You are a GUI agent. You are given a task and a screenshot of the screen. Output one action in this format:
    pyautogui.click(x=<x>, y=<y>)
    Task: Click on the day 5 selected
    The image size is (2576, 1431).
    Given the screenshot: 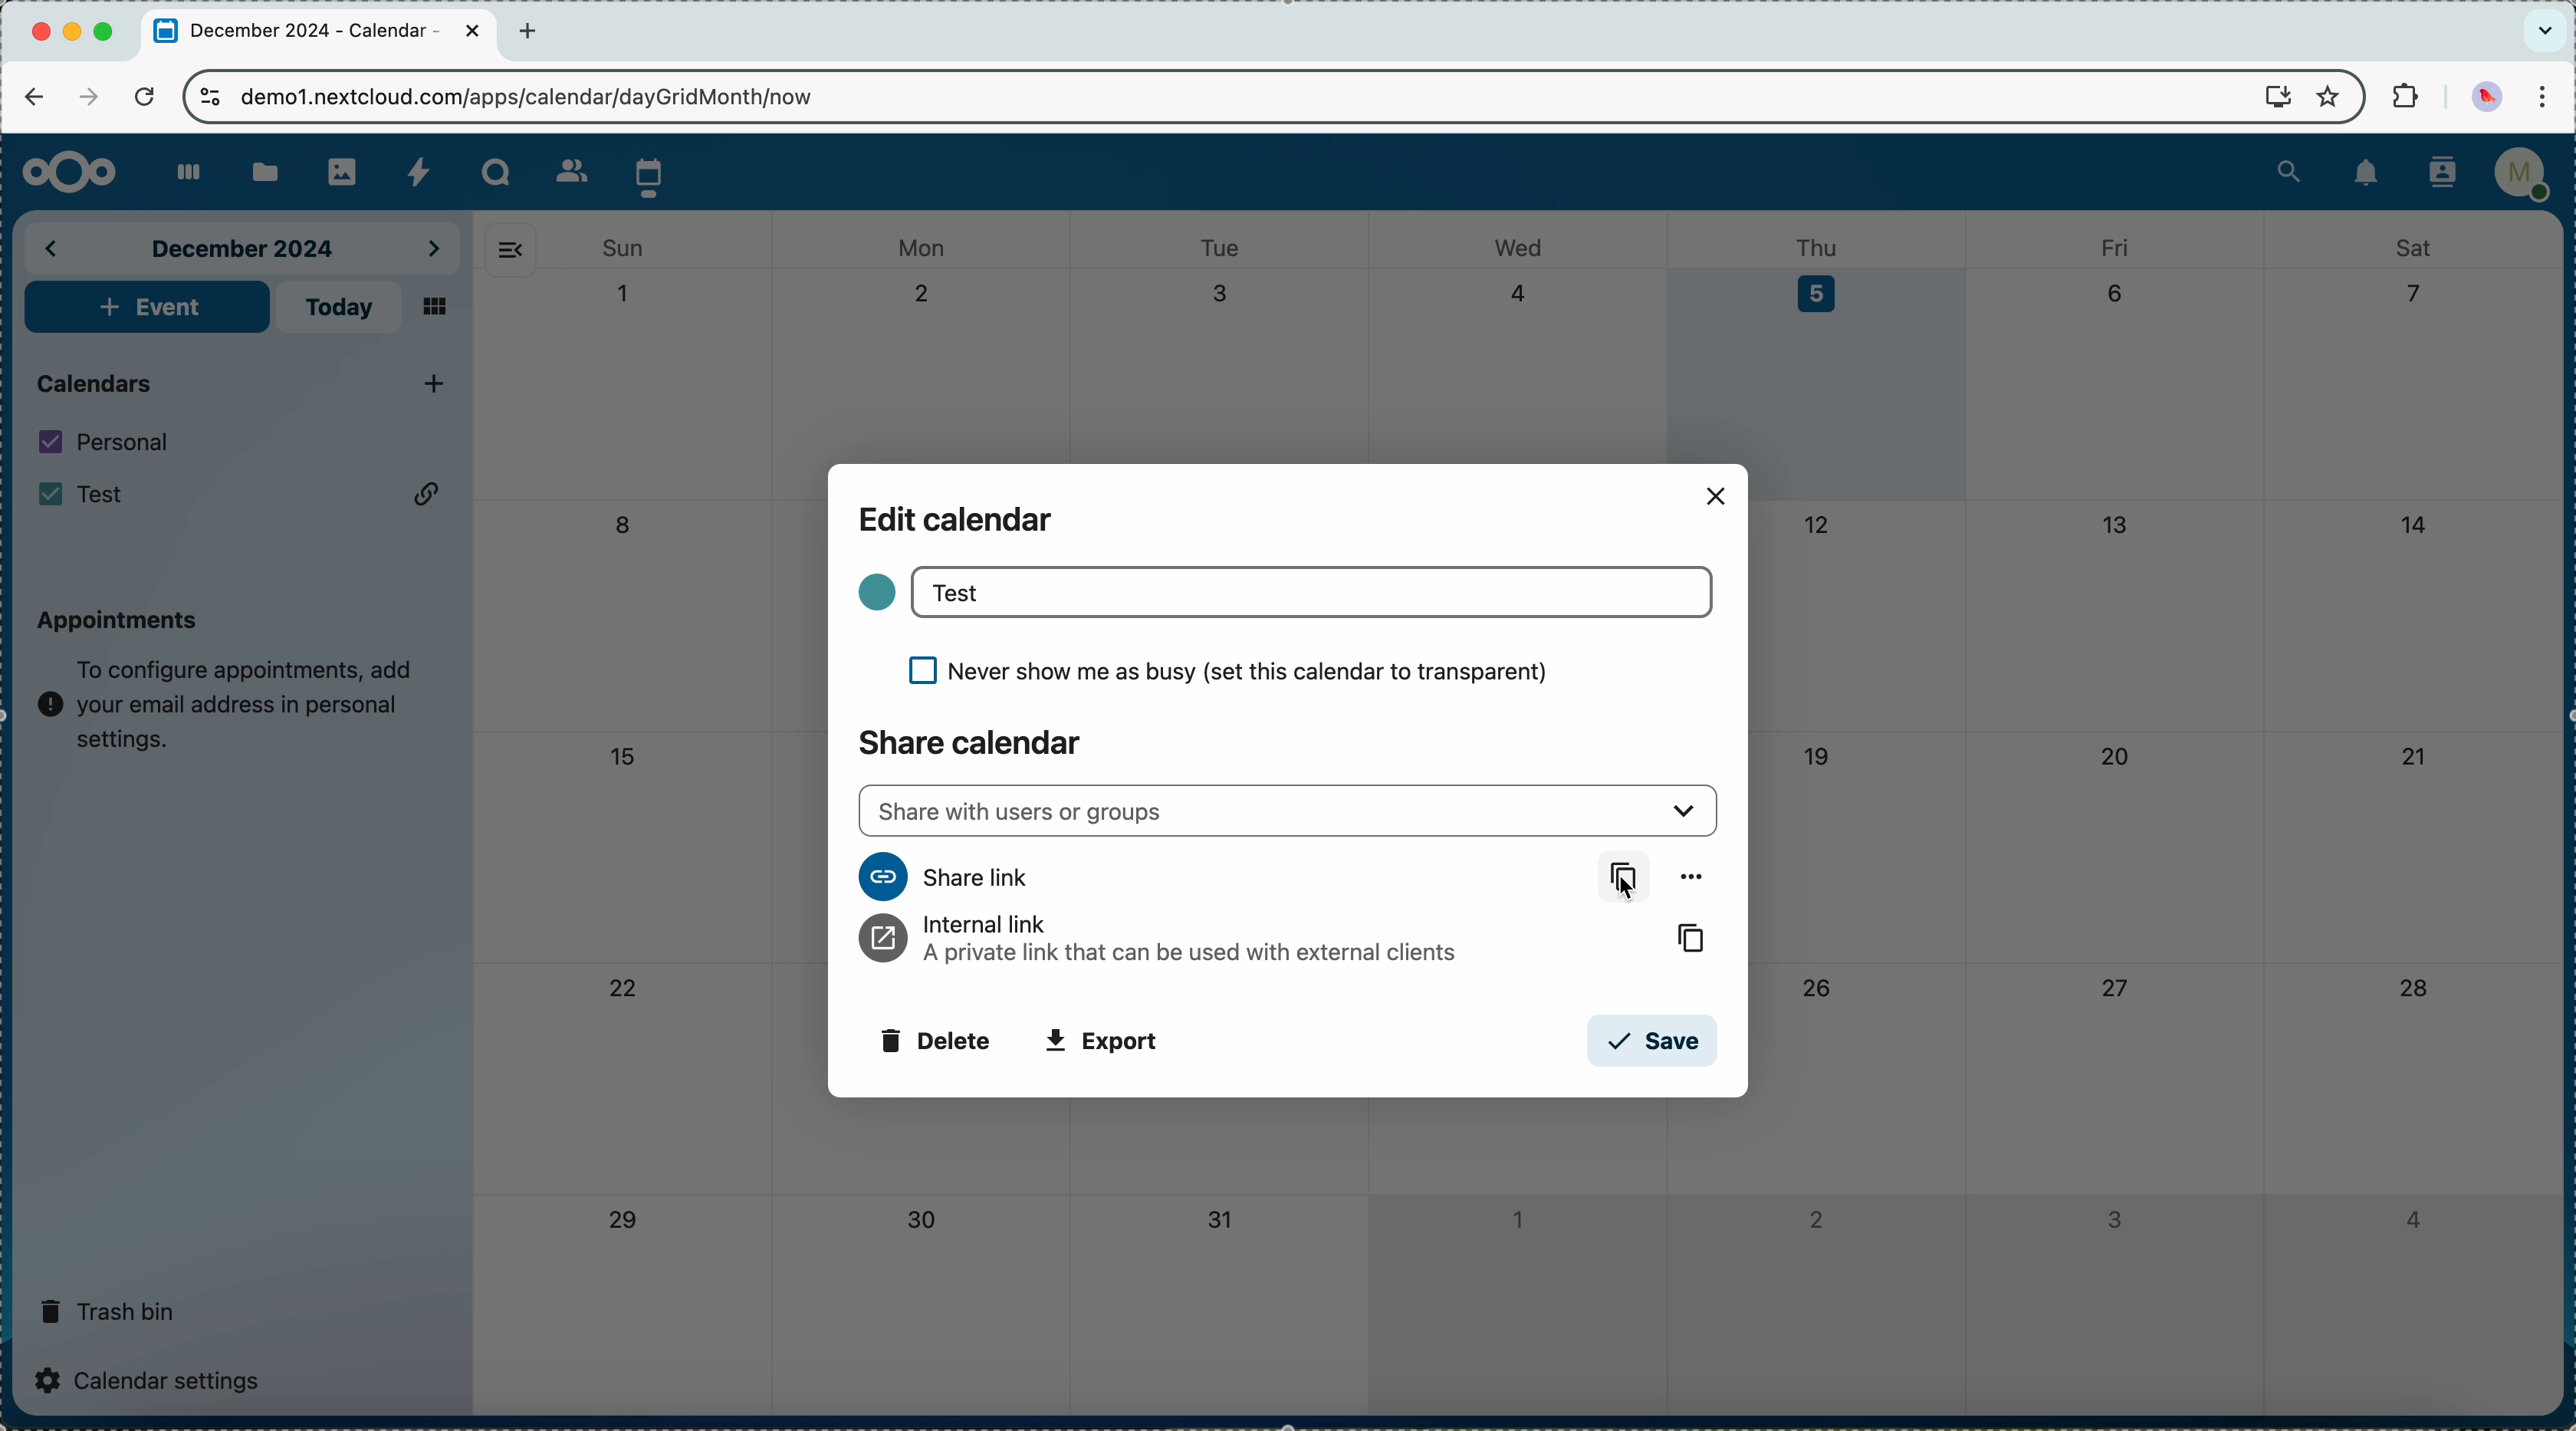 What is the action you would take?
    pyautogui.click(x=1821, y=364)
    